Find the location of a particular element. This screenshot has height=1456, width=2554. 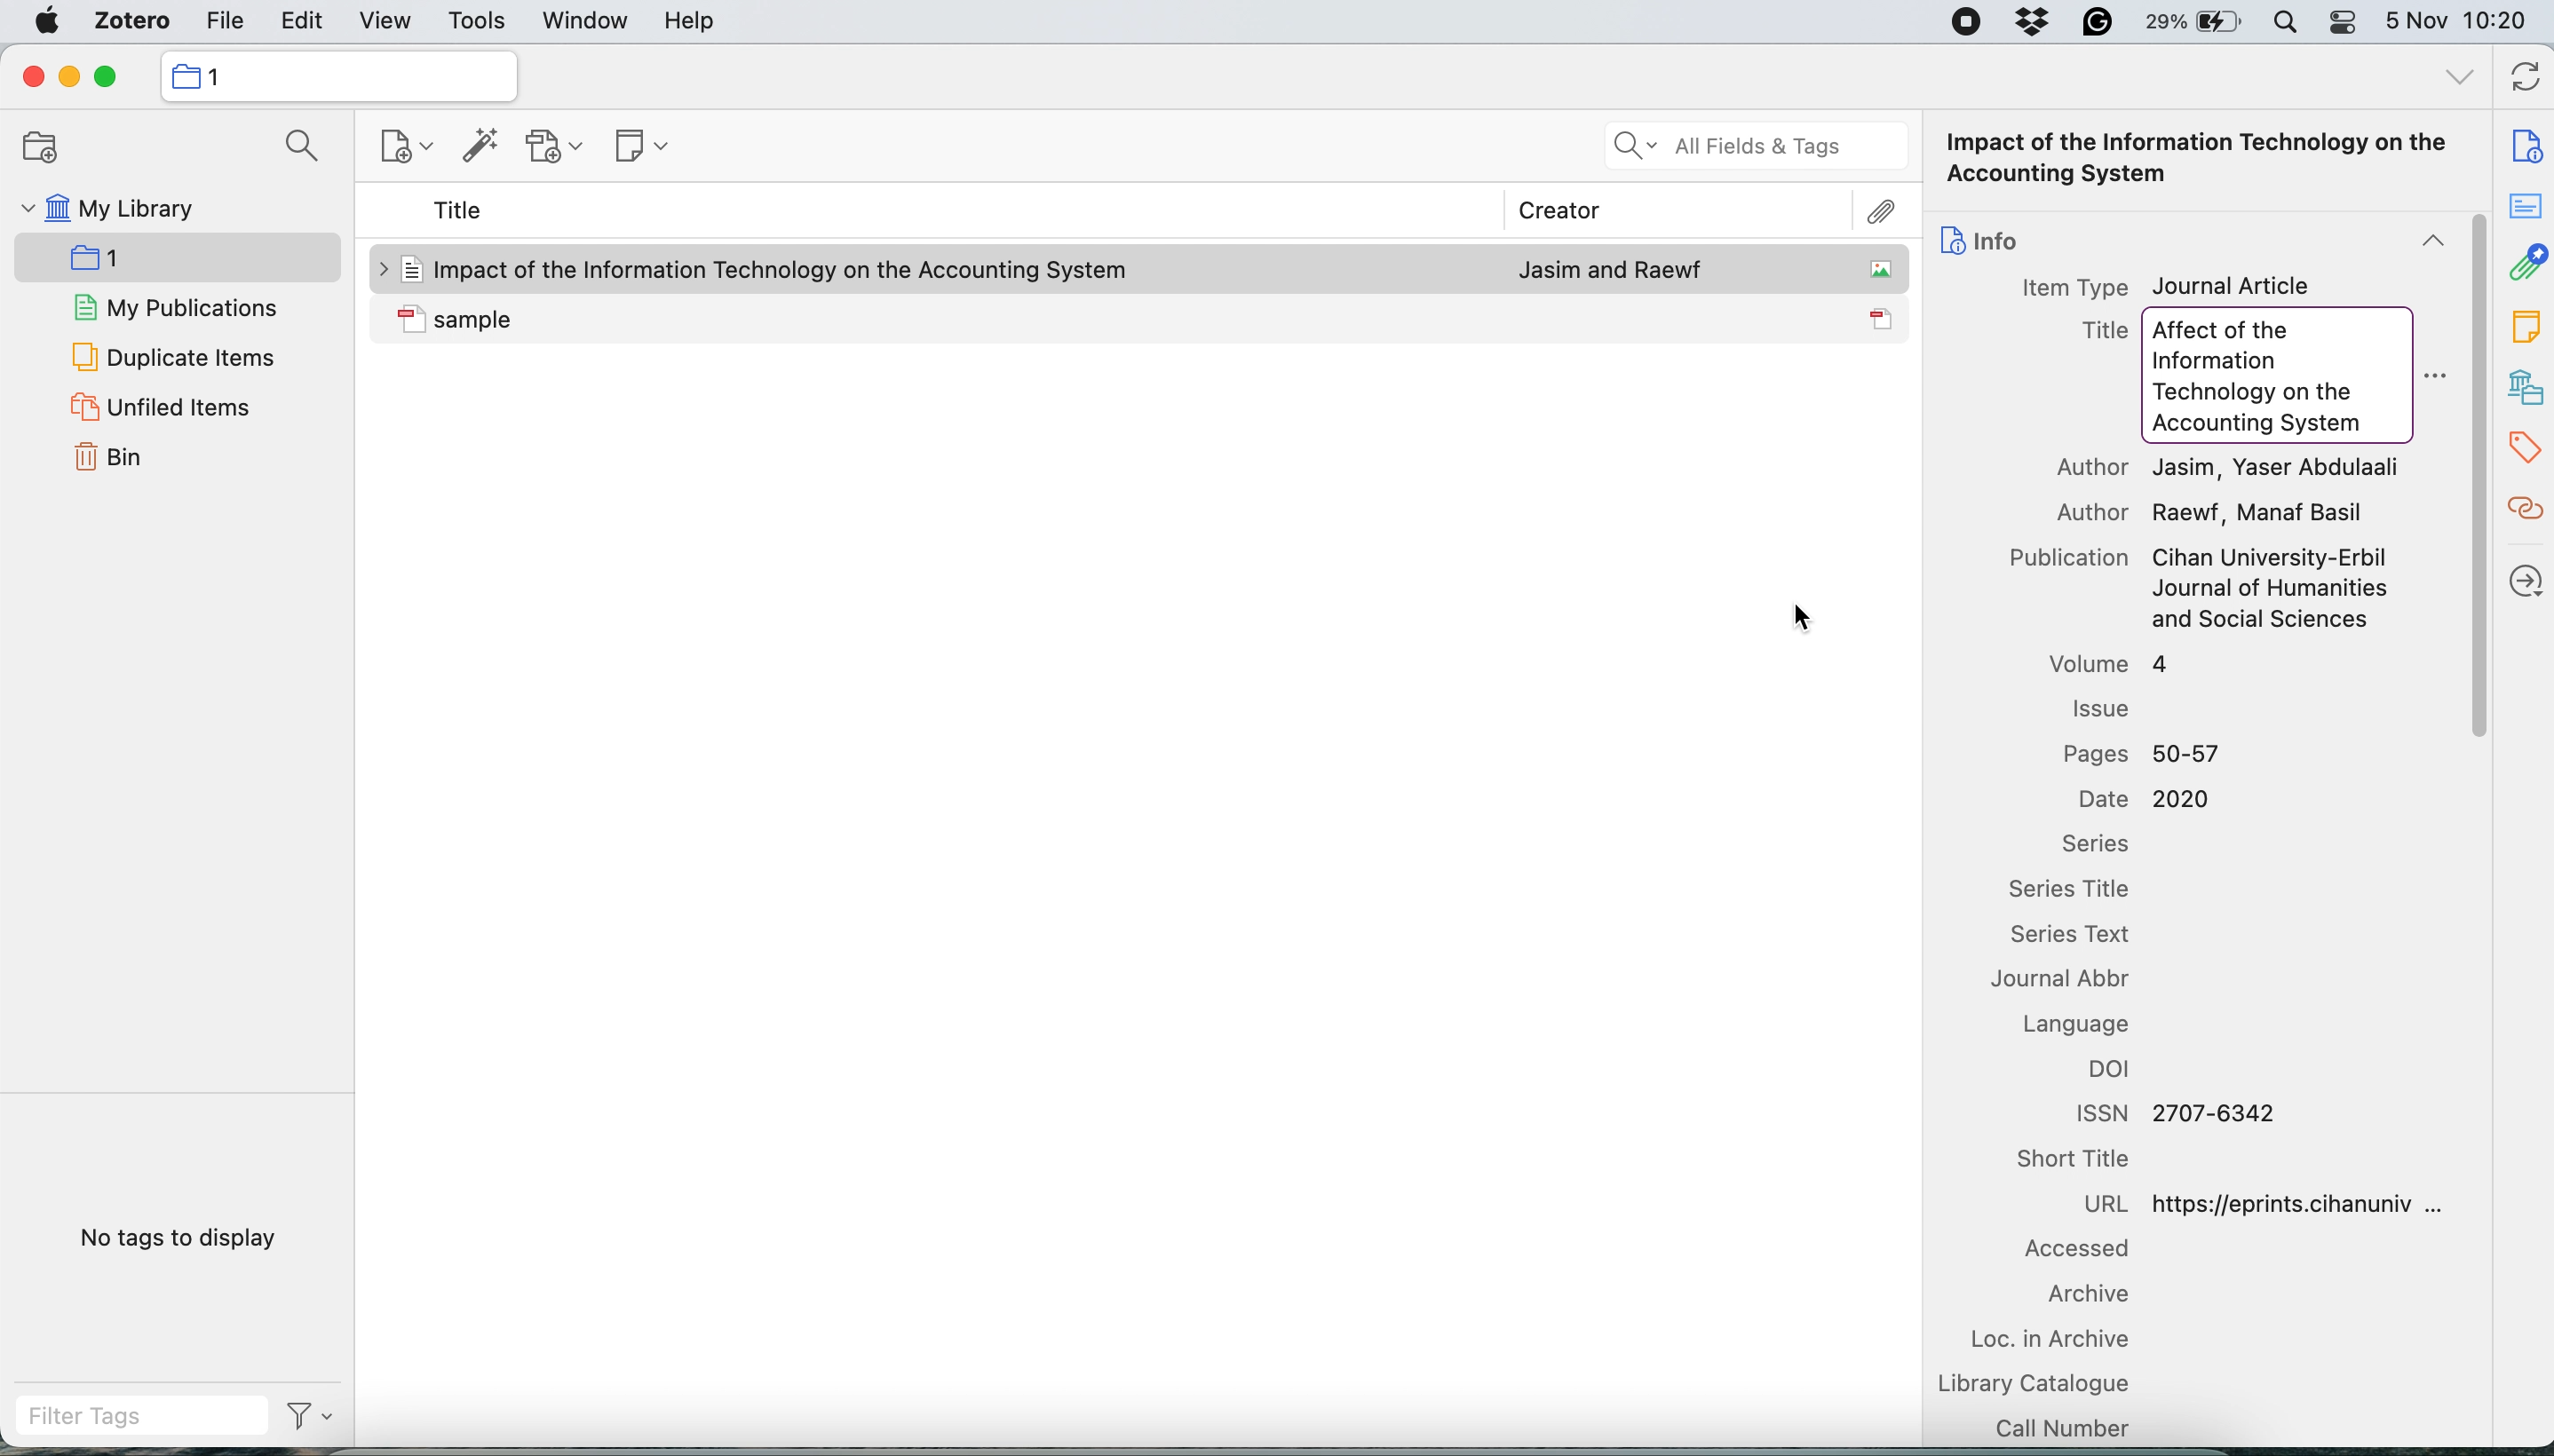

new note is located at coordinates (639, 148).